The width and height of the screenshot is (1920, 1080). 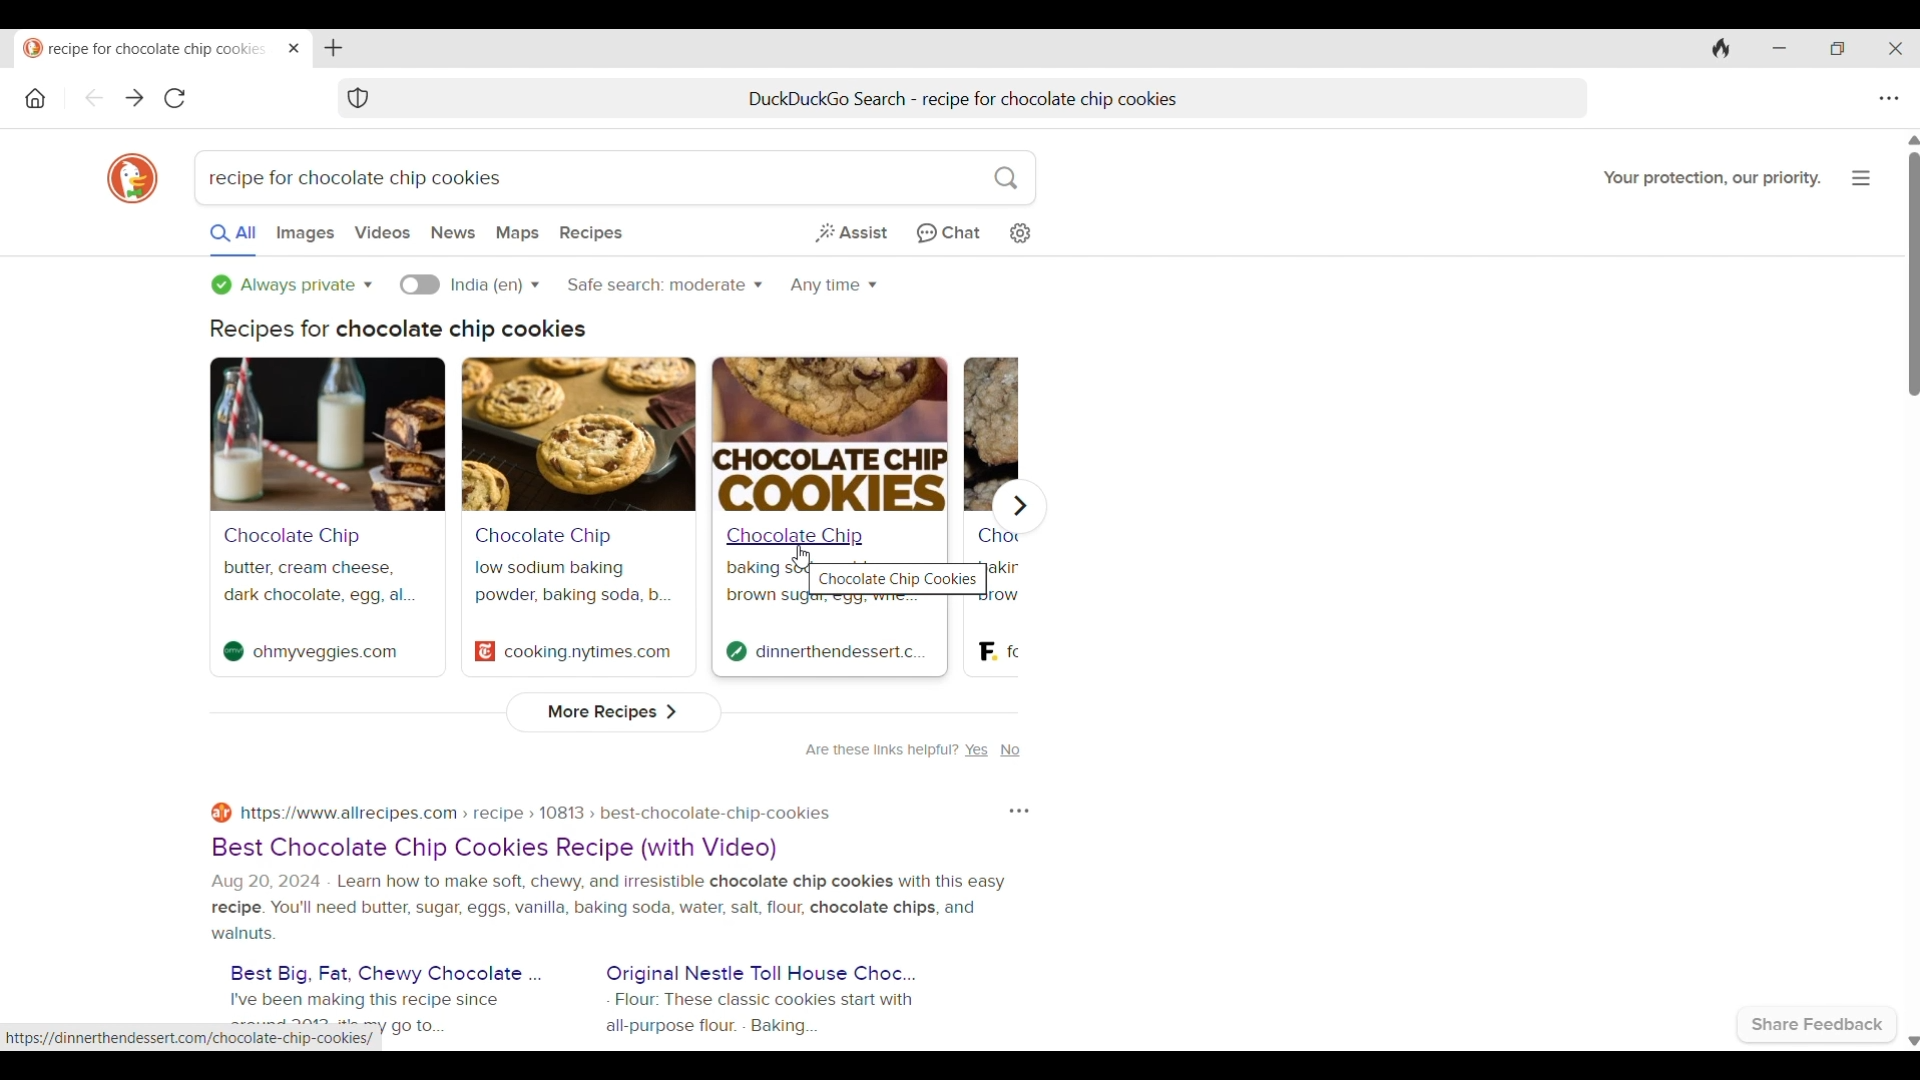 What do you see at coordinates (397, 330) in the screenshot?
I see `Recipes for chocolate chip cookies` at bounding box center [397, 330].